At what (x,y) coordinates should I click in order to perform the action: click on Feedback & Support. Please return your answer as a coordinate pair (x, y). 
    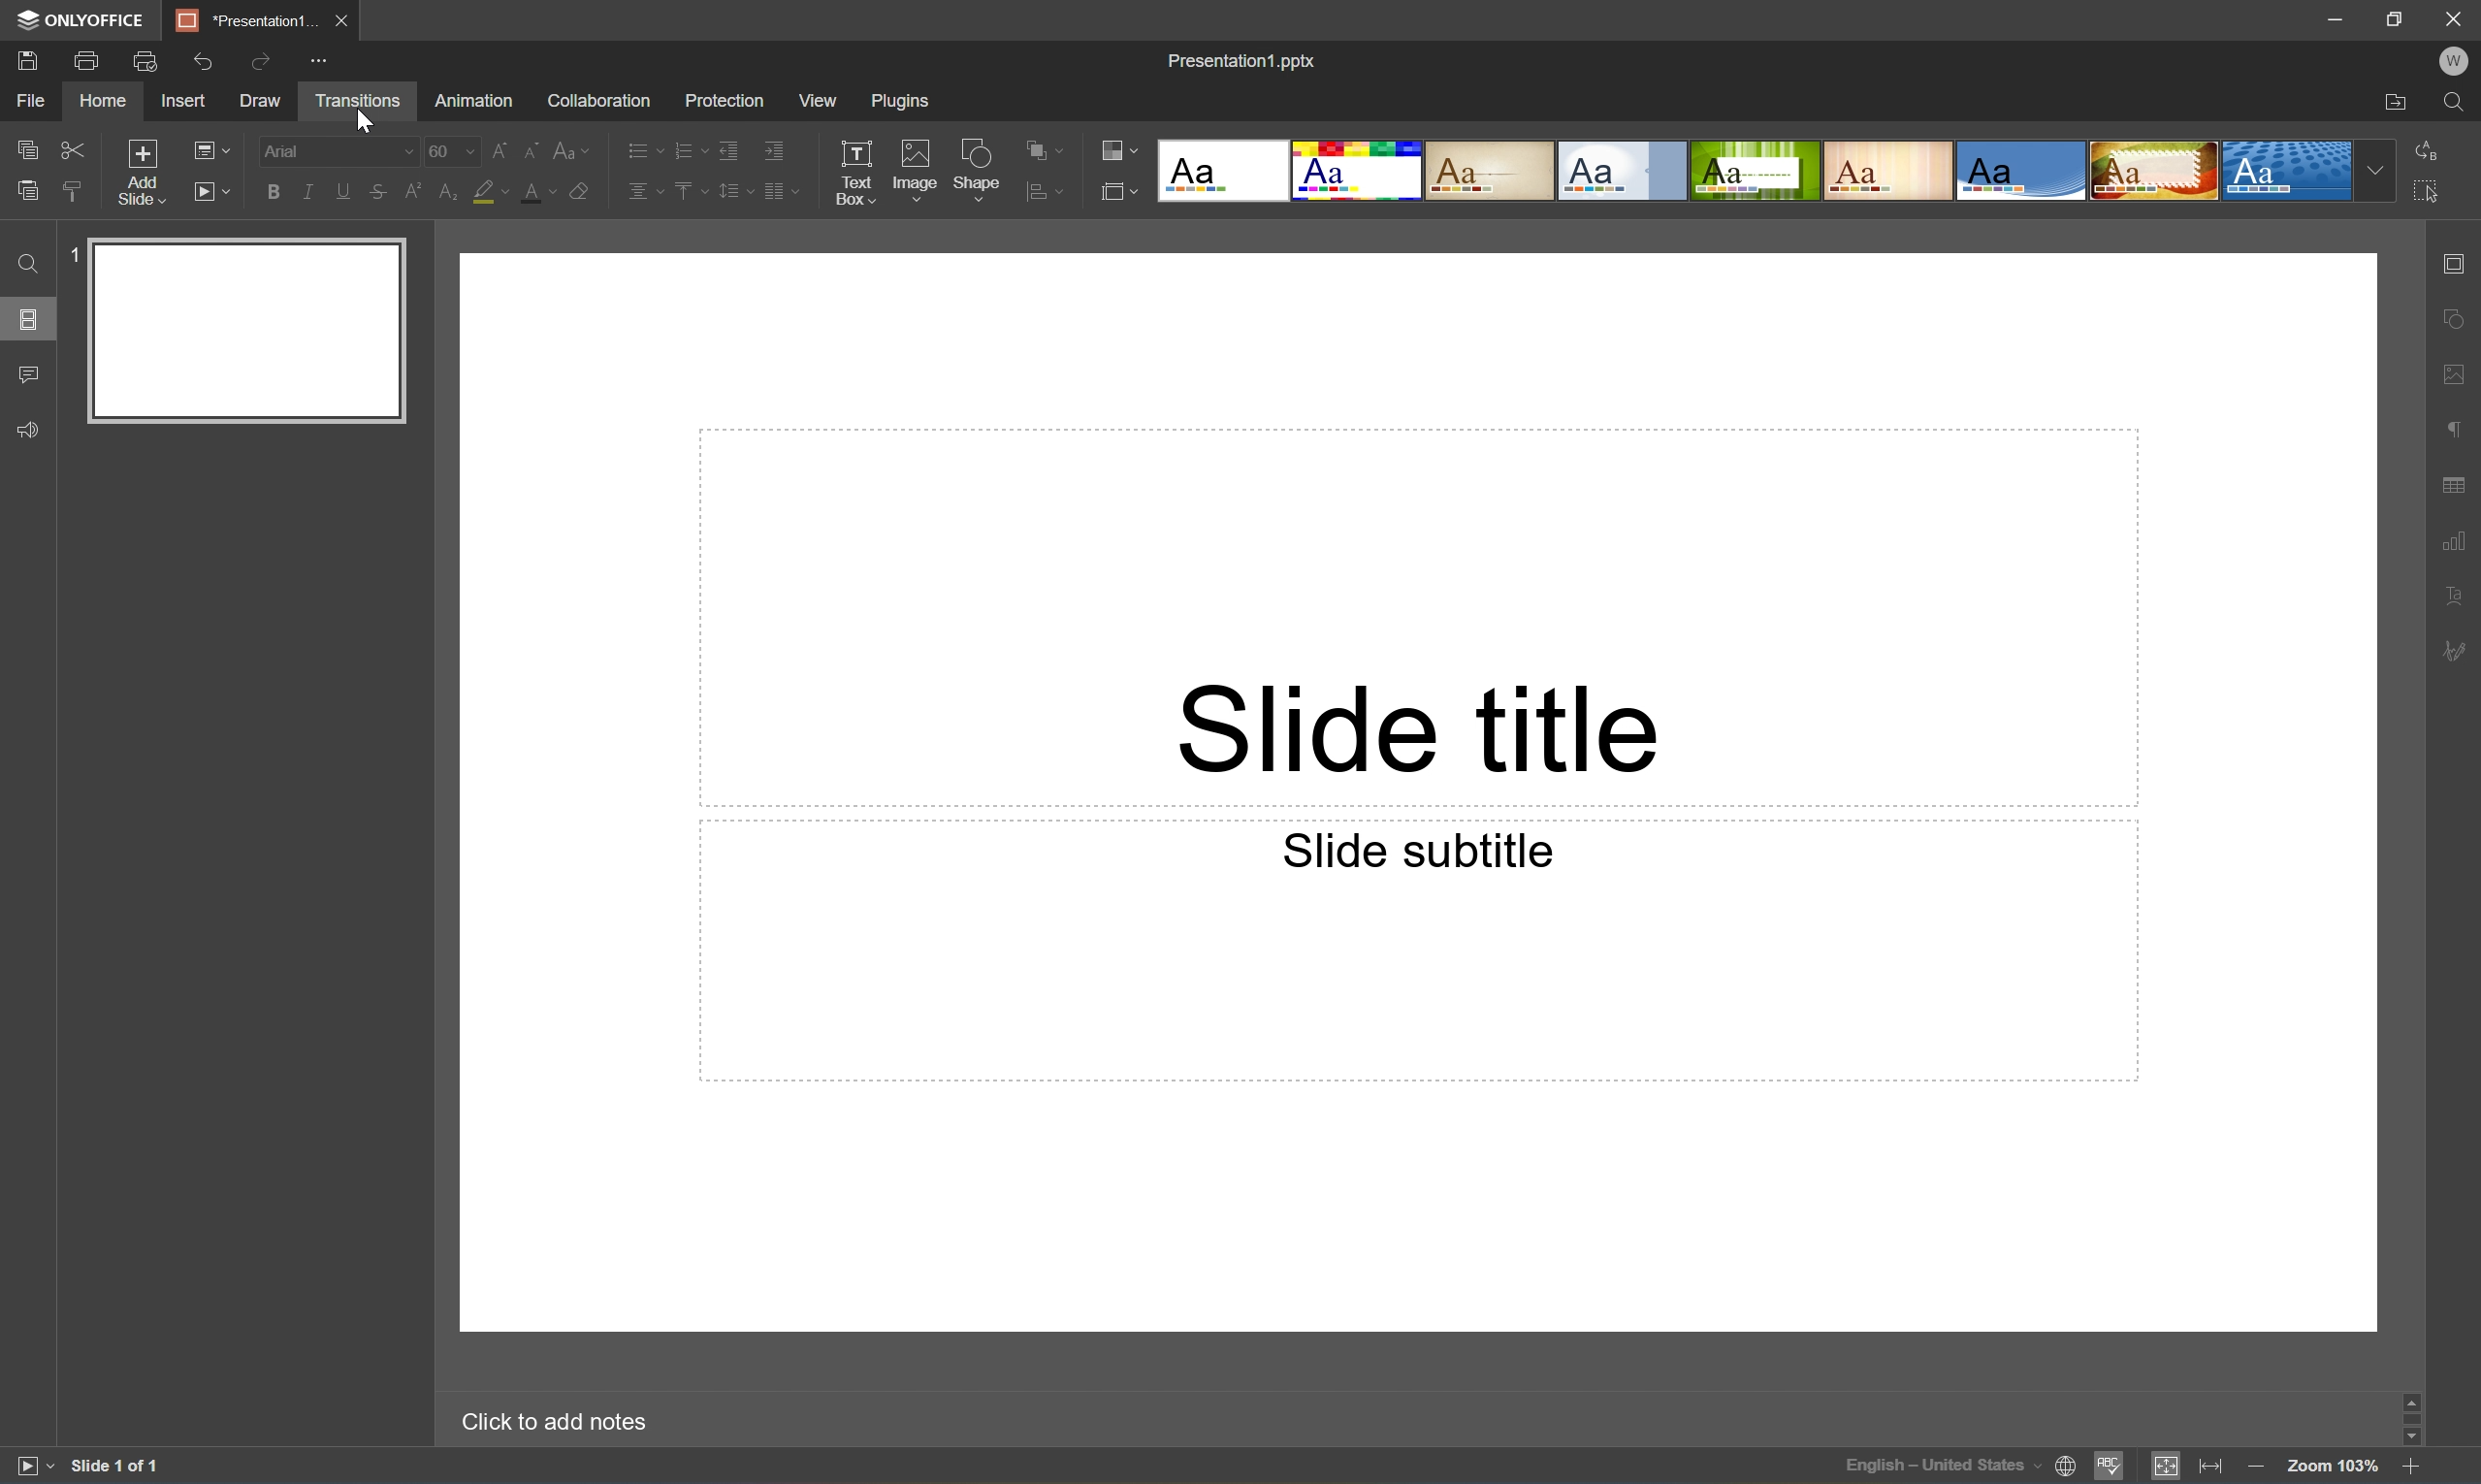
    Looking at the image, I should click on (27, 434).